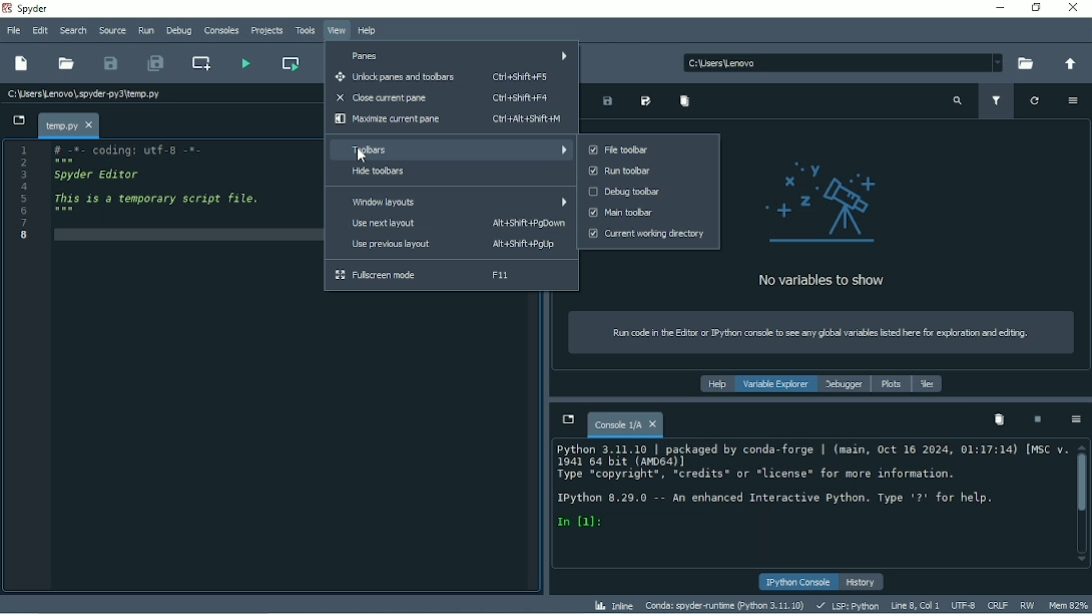 This screenshot has width=1092, height=614. What do you see at coordinates (646, 234) in the screenshot?
I see `Current working directory` at bounding box center [646, 234].